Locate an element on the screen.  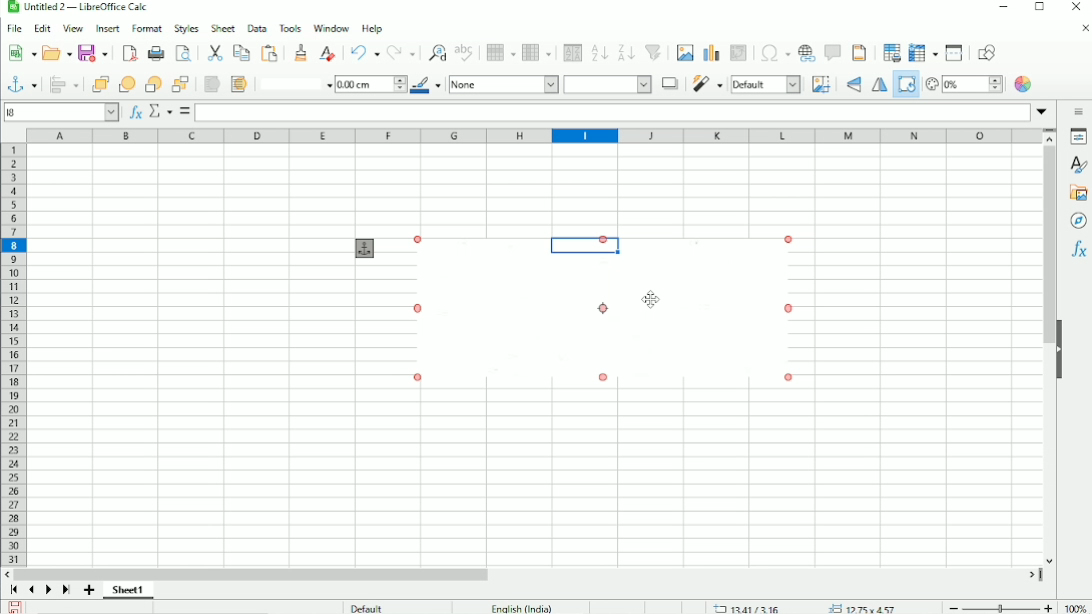
Sheet 1 is located at coordinates (128, 591).